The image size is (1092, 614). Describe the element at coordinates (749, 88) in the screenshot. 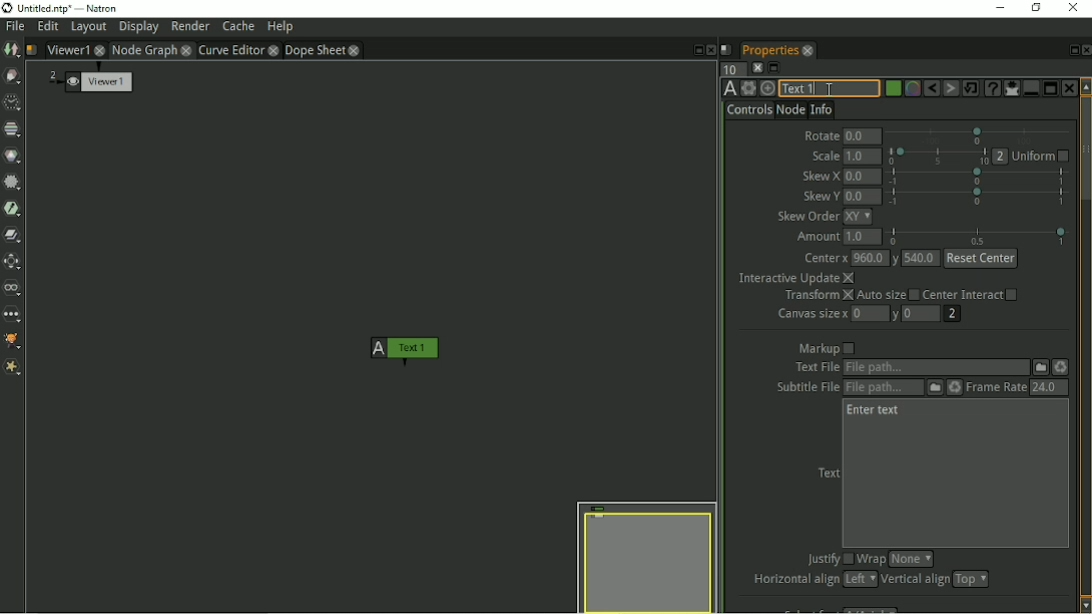

I see `Settings and presets` at that location.